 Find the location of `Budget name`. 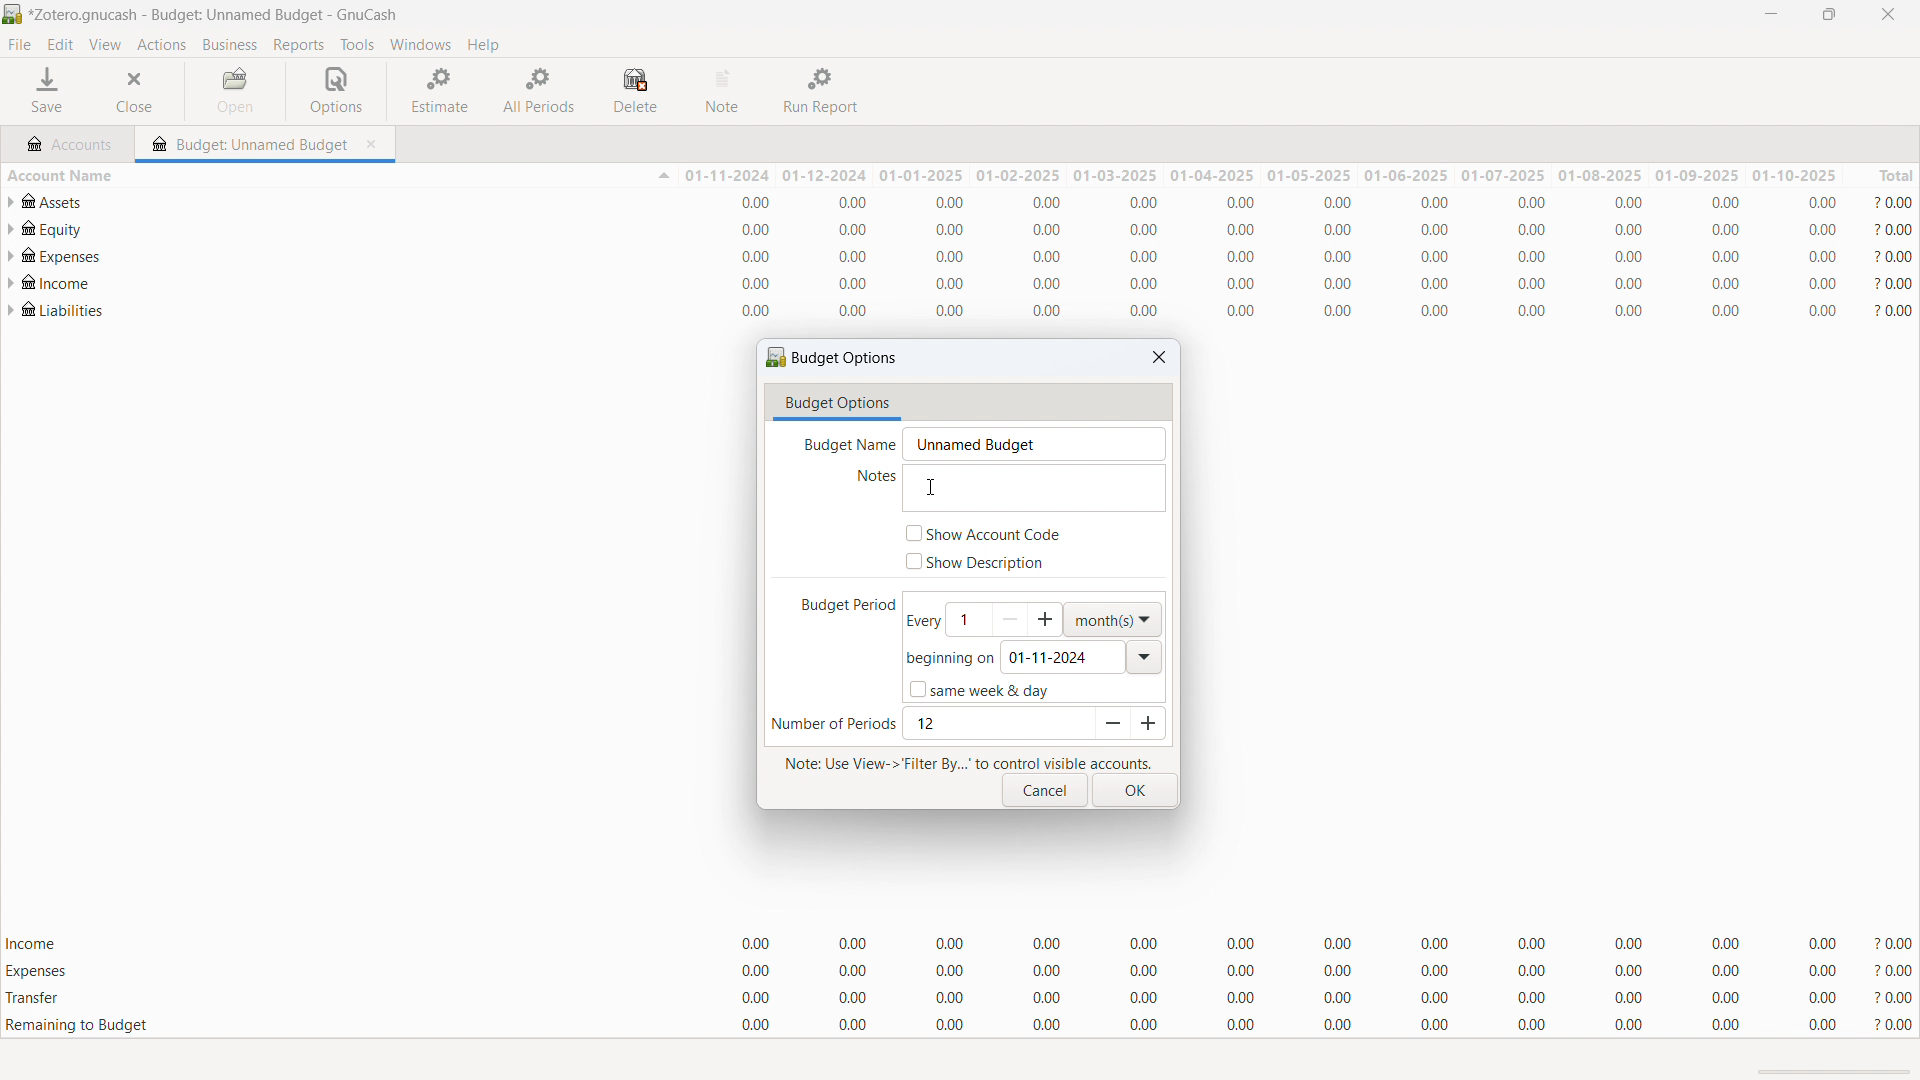

Budget name is located at coordinates (844, 444).